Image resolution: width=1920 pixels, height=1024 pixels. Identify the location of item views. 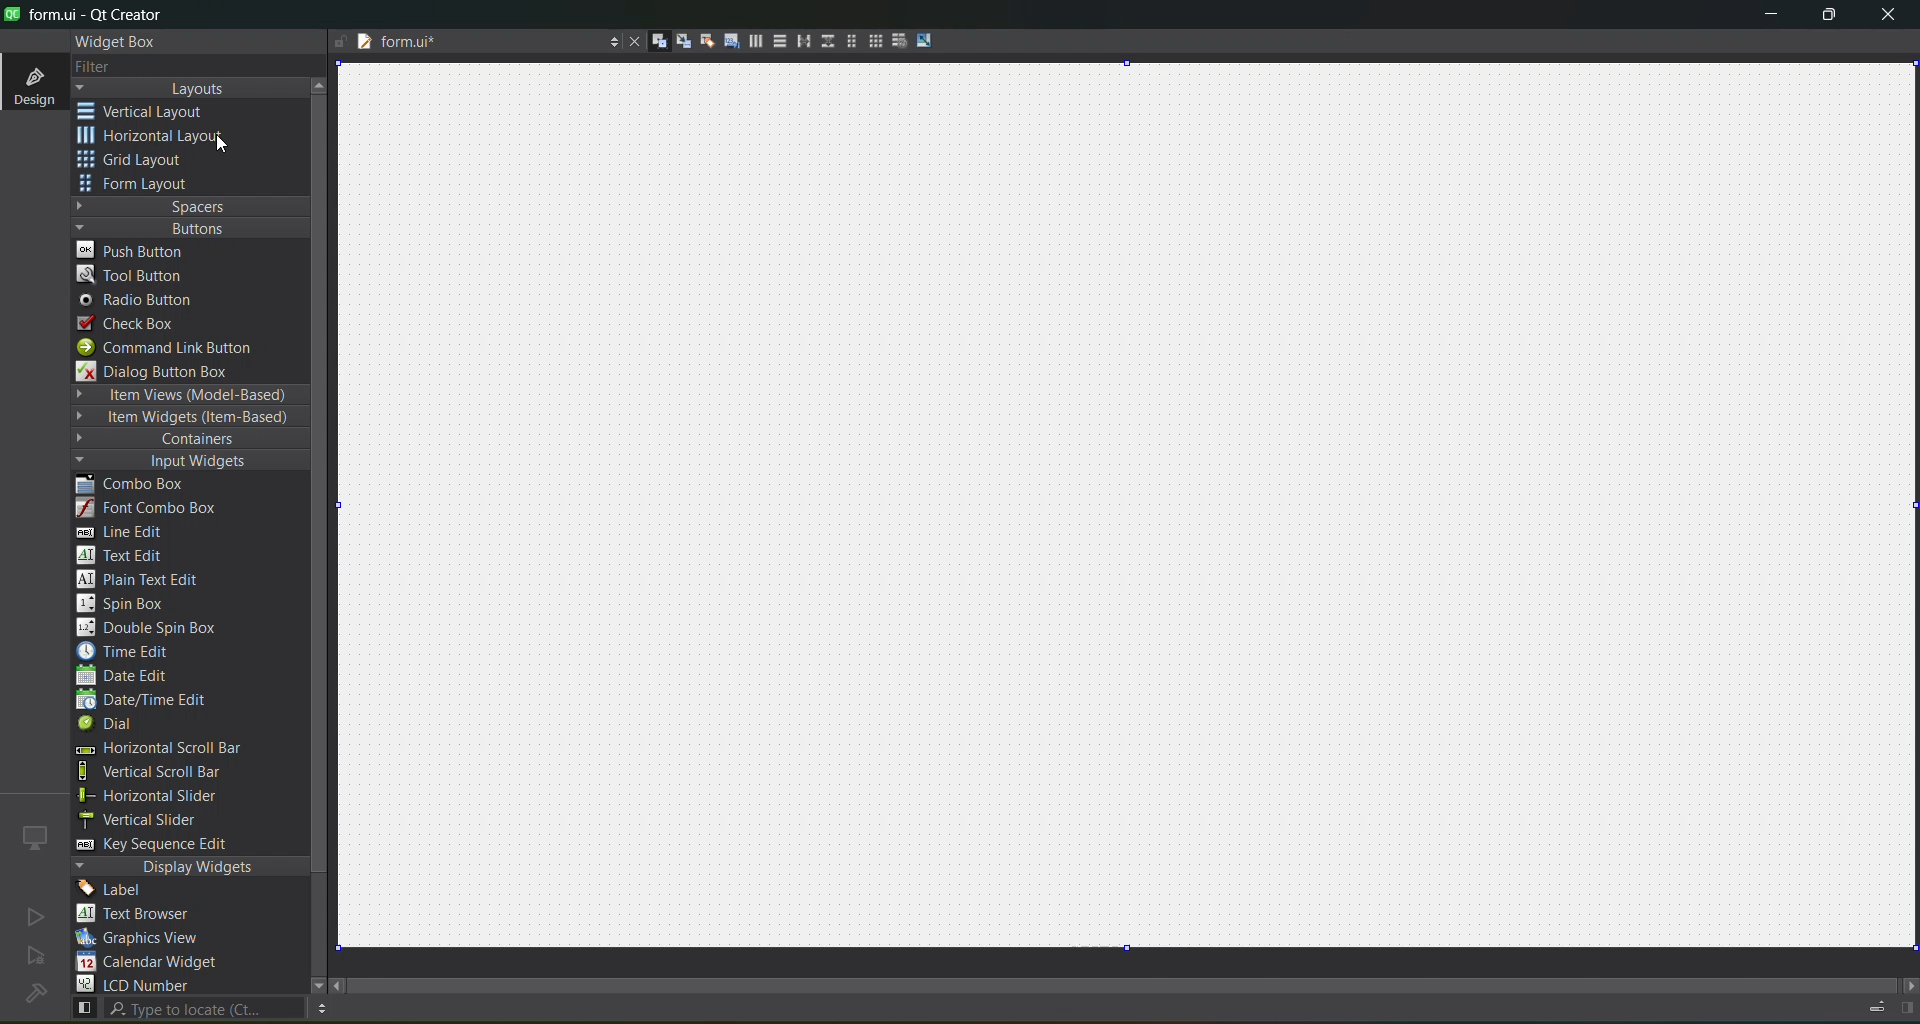
(188, 396).